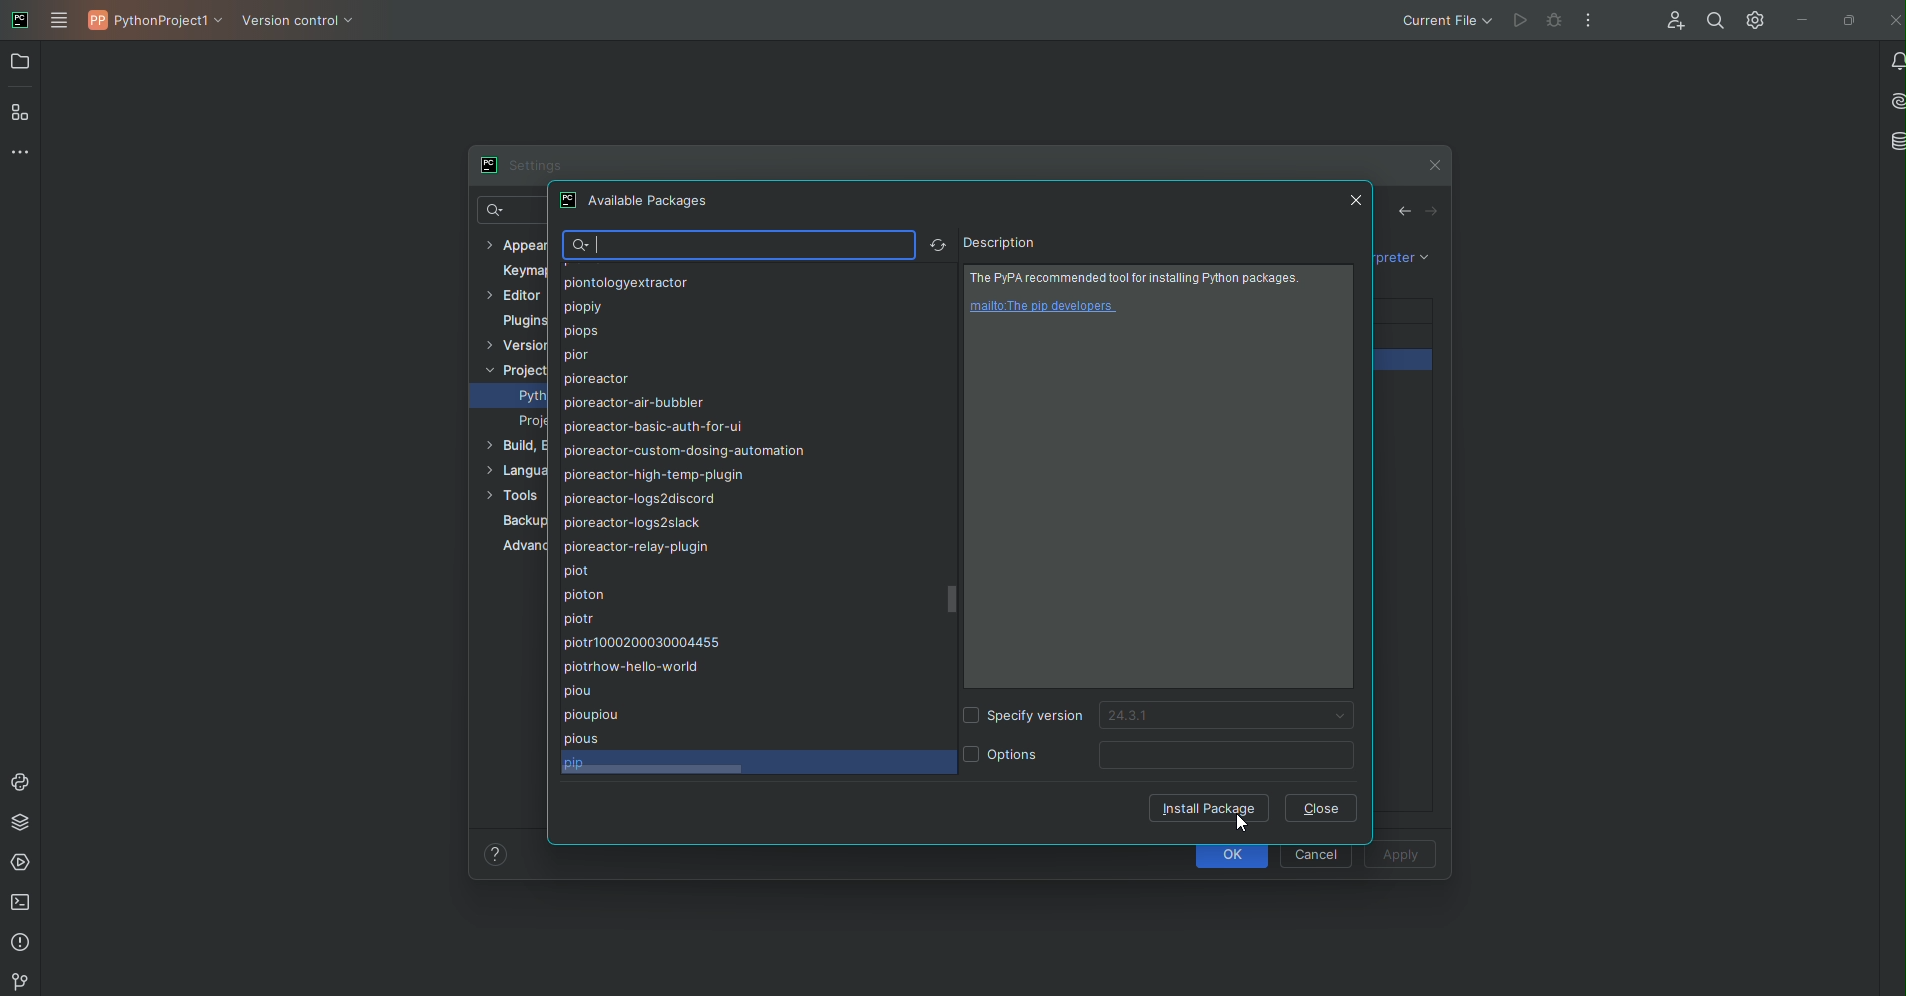  I want to click on Services, so click(21, 865).